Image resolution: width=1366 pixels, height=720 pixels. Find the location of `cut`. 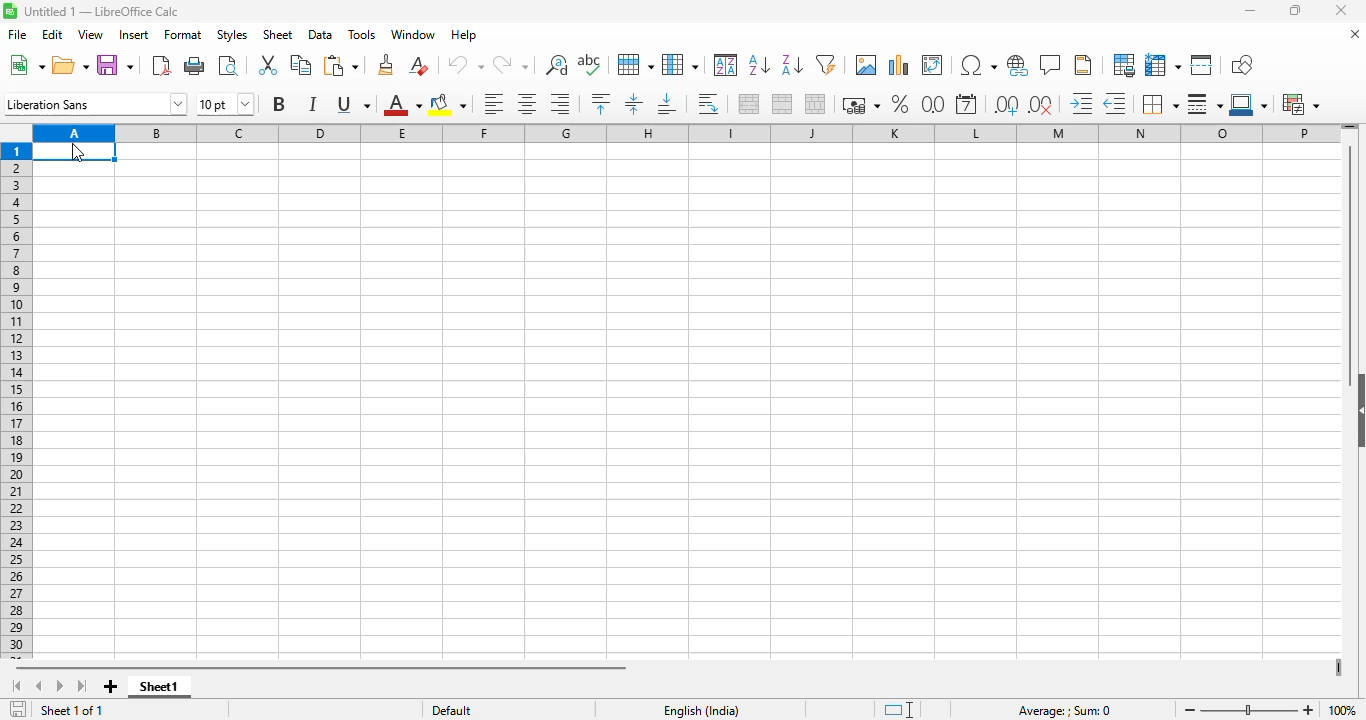

cut is located at coordinates (269, 65).